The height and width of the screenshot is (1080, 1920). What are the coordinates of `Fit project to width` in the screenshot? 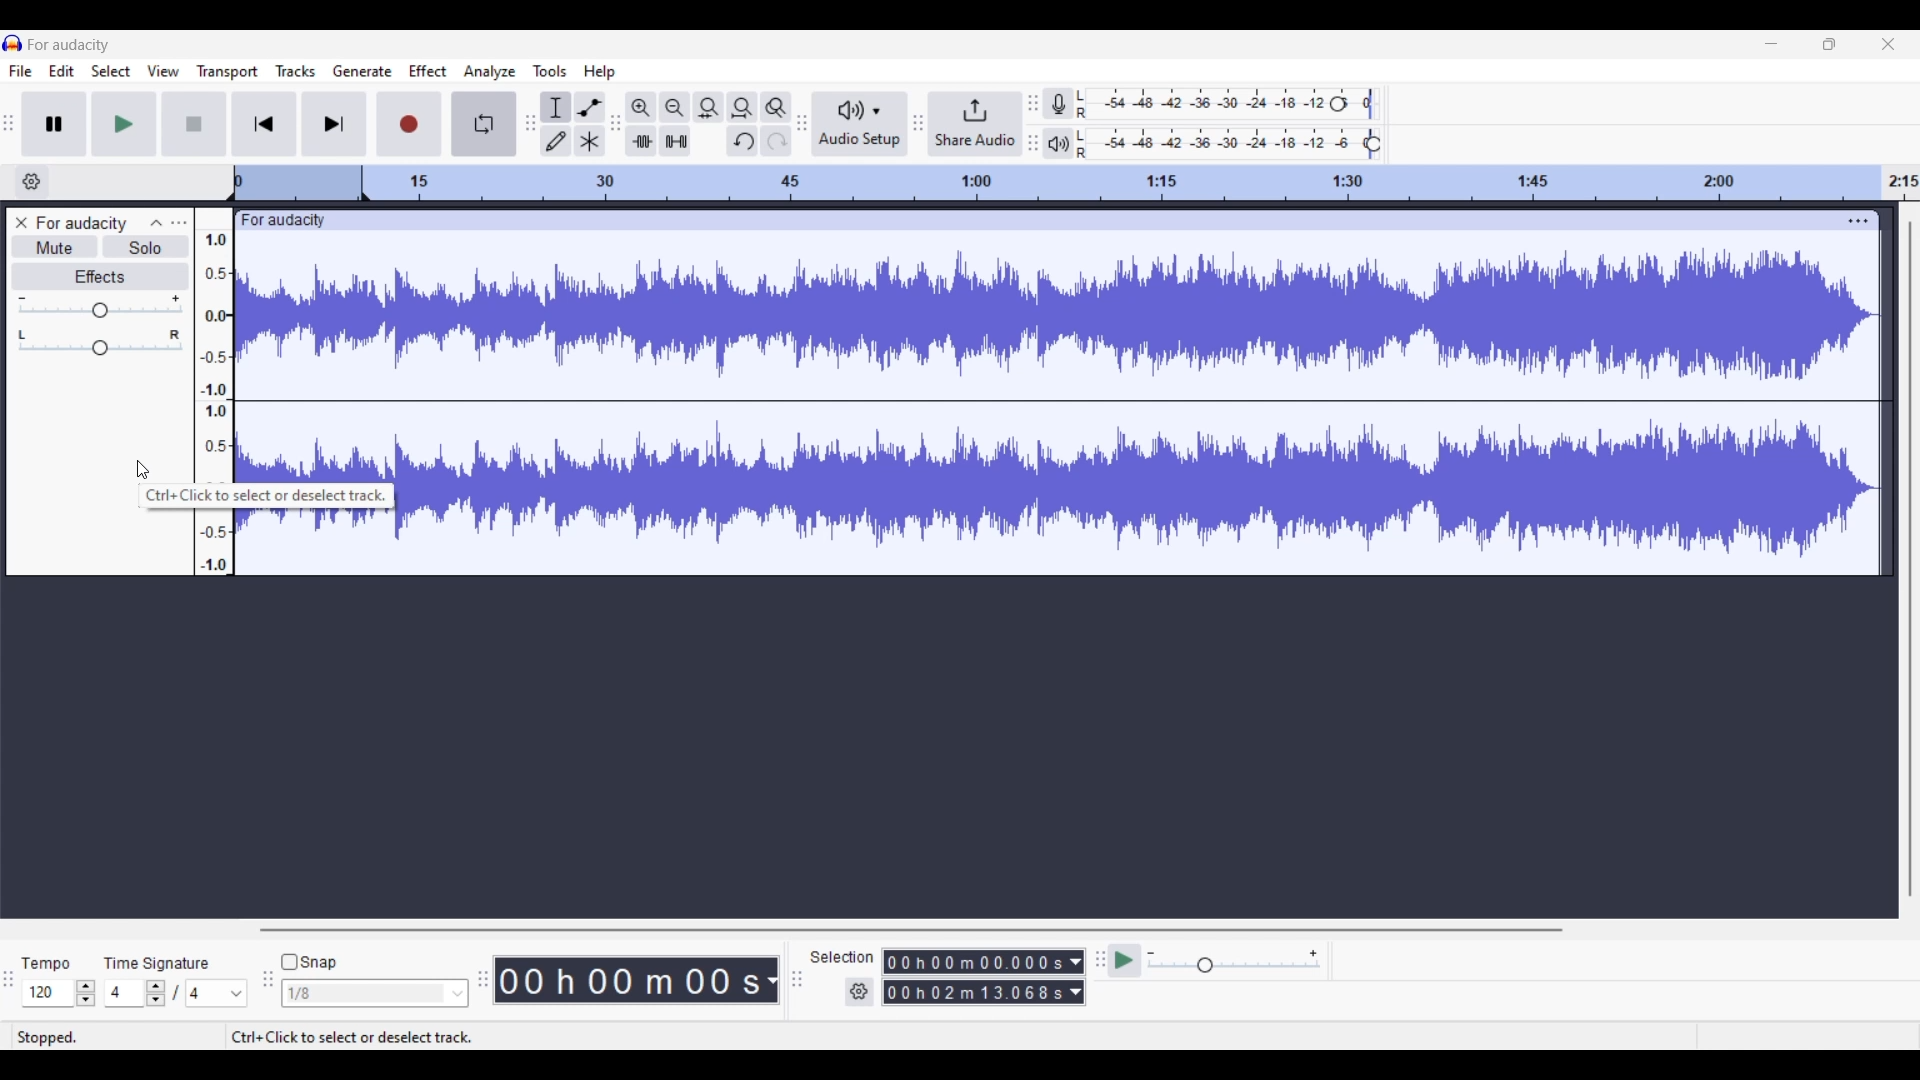 It's located at (742, 108).